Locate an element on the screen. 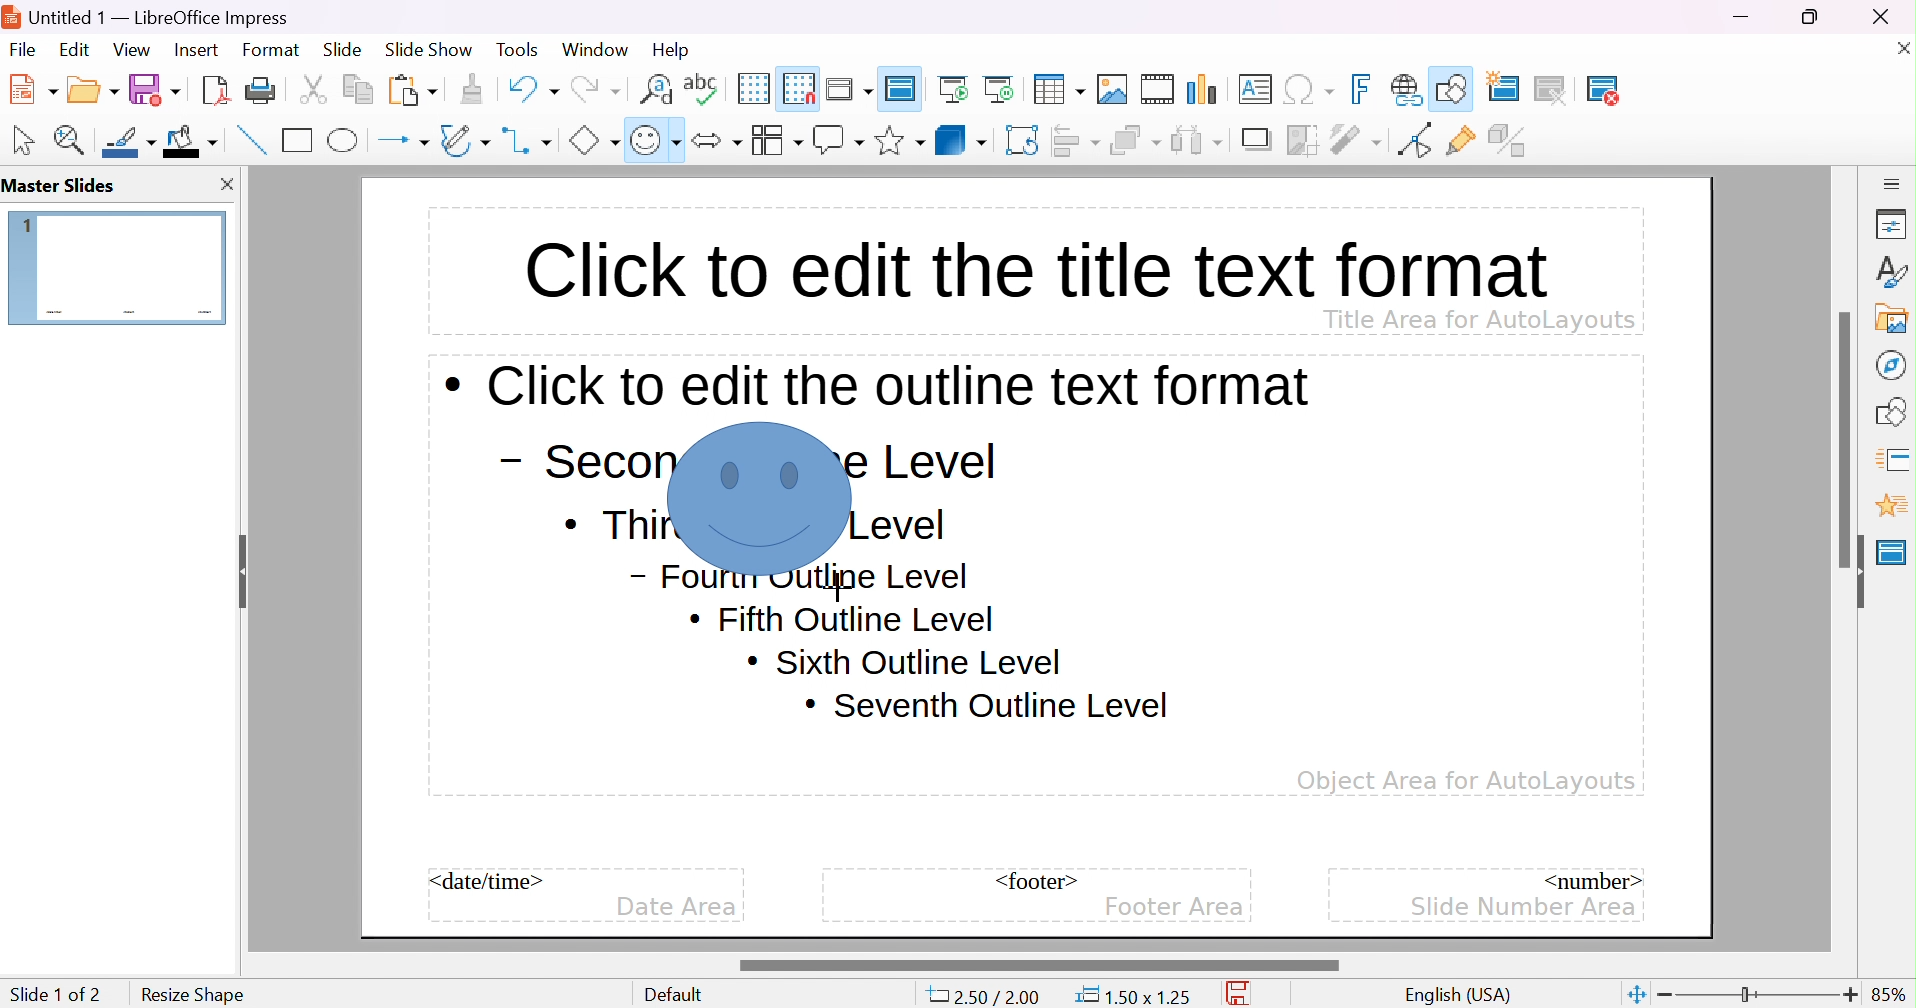 The height and width of the screenshot is (1008, 1916). tools is located at coordinates (519, 50).